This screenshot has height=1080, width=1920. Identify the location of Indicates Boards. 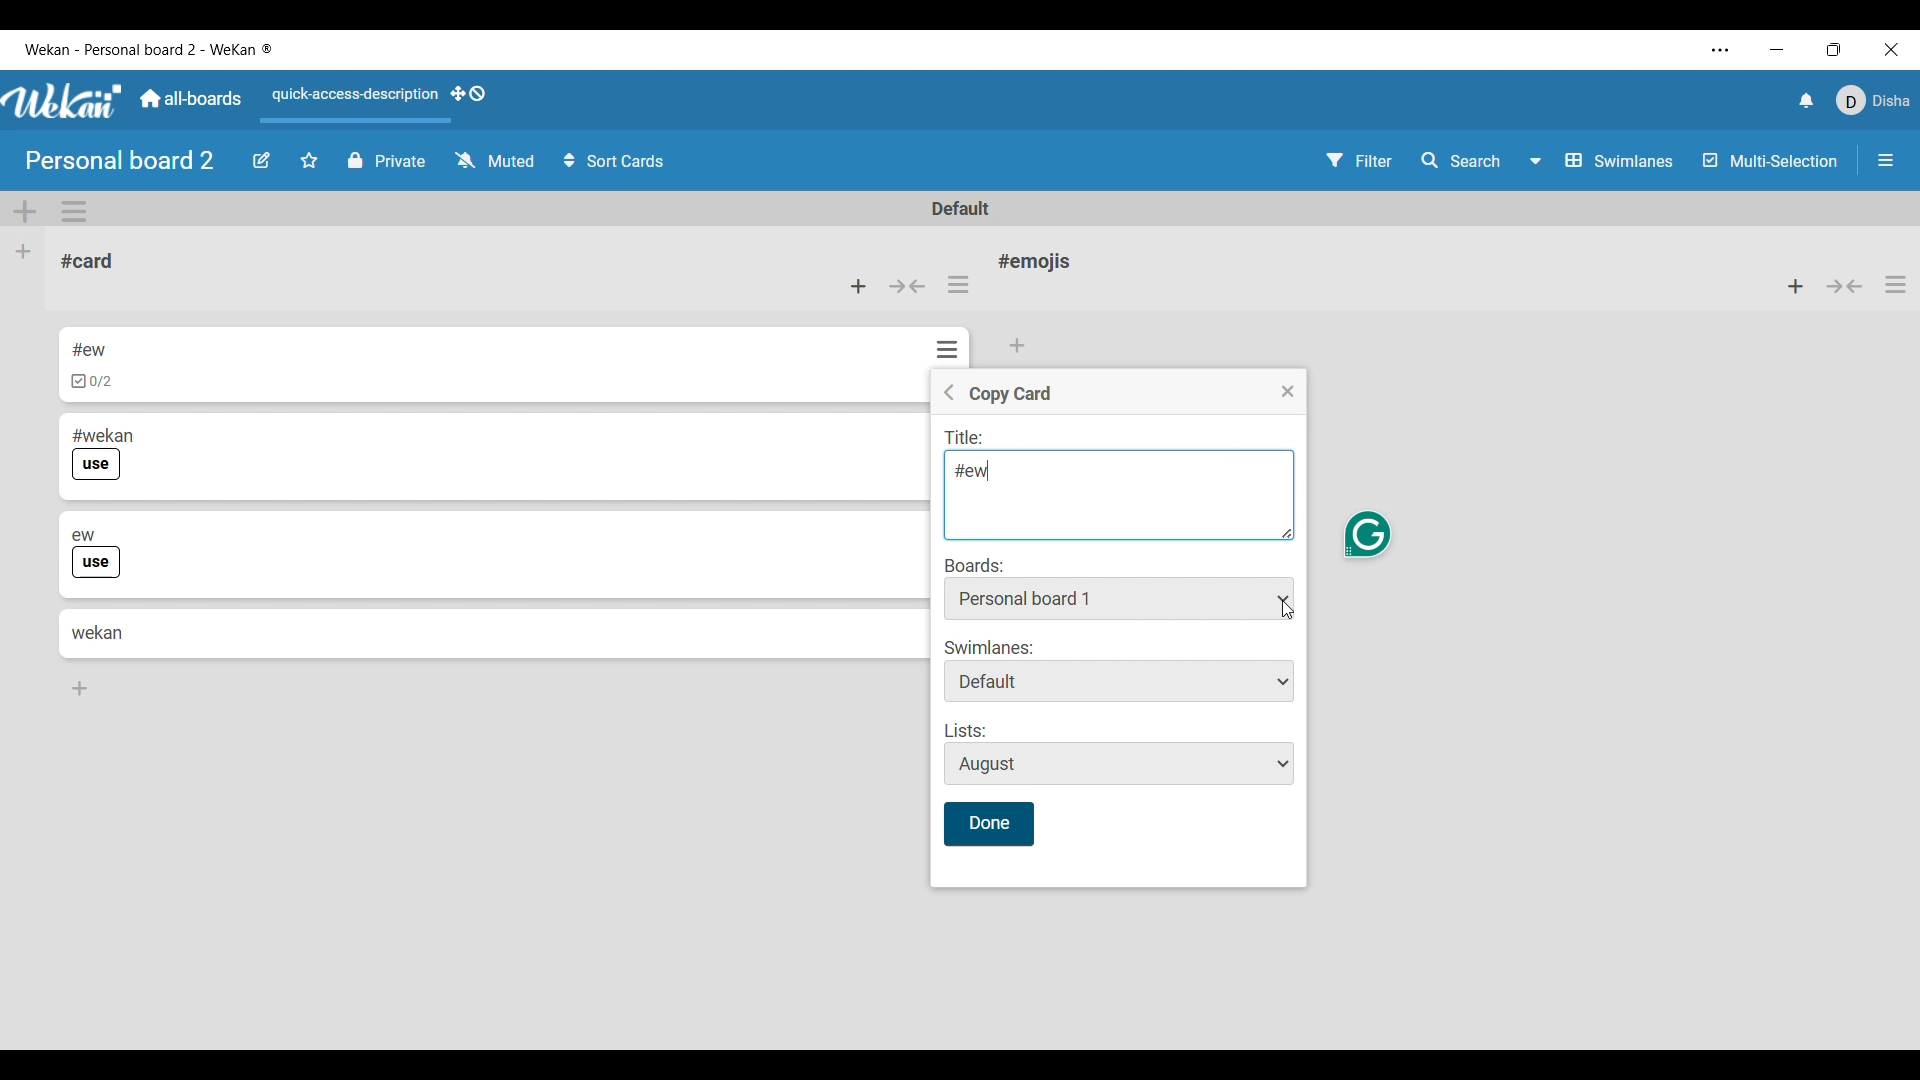
(975, 565).